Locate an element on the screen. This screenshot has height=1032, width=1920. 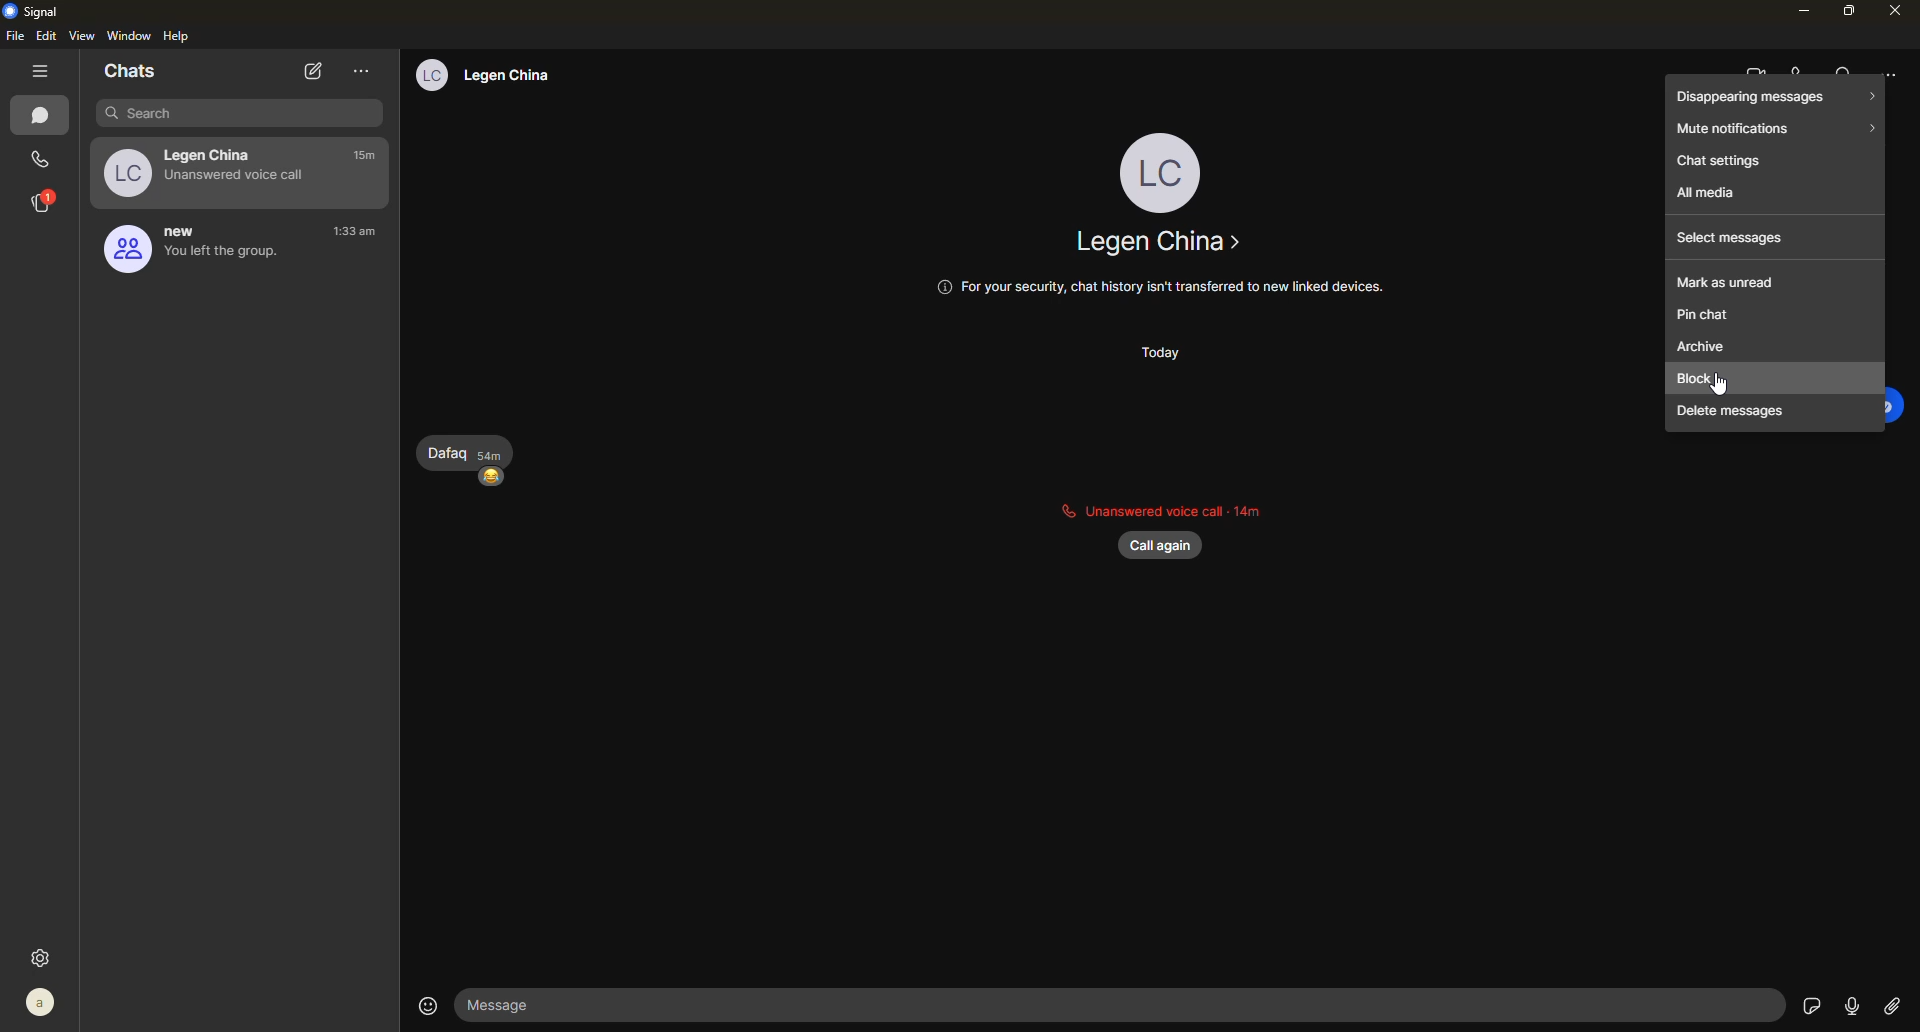
chat settings is located at coordinates (1720, 162).